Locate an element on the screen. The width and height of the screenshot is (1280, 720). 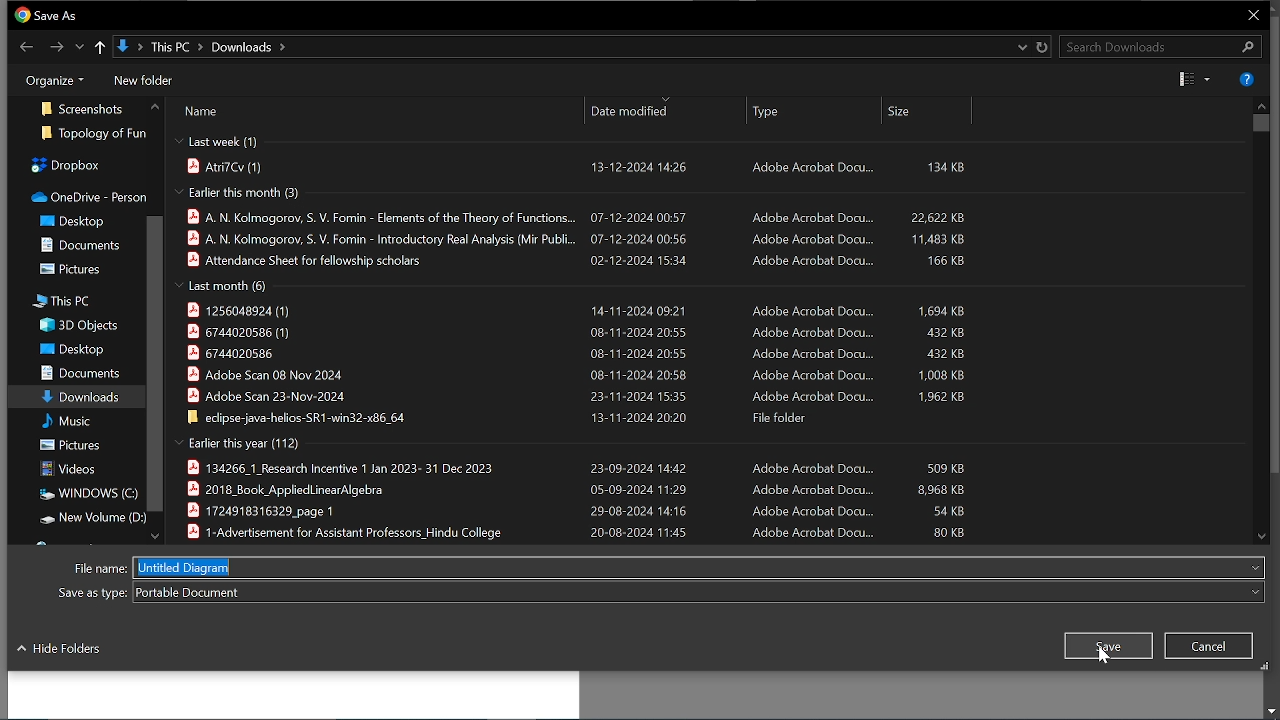
size is located at coordinates (926, 110).